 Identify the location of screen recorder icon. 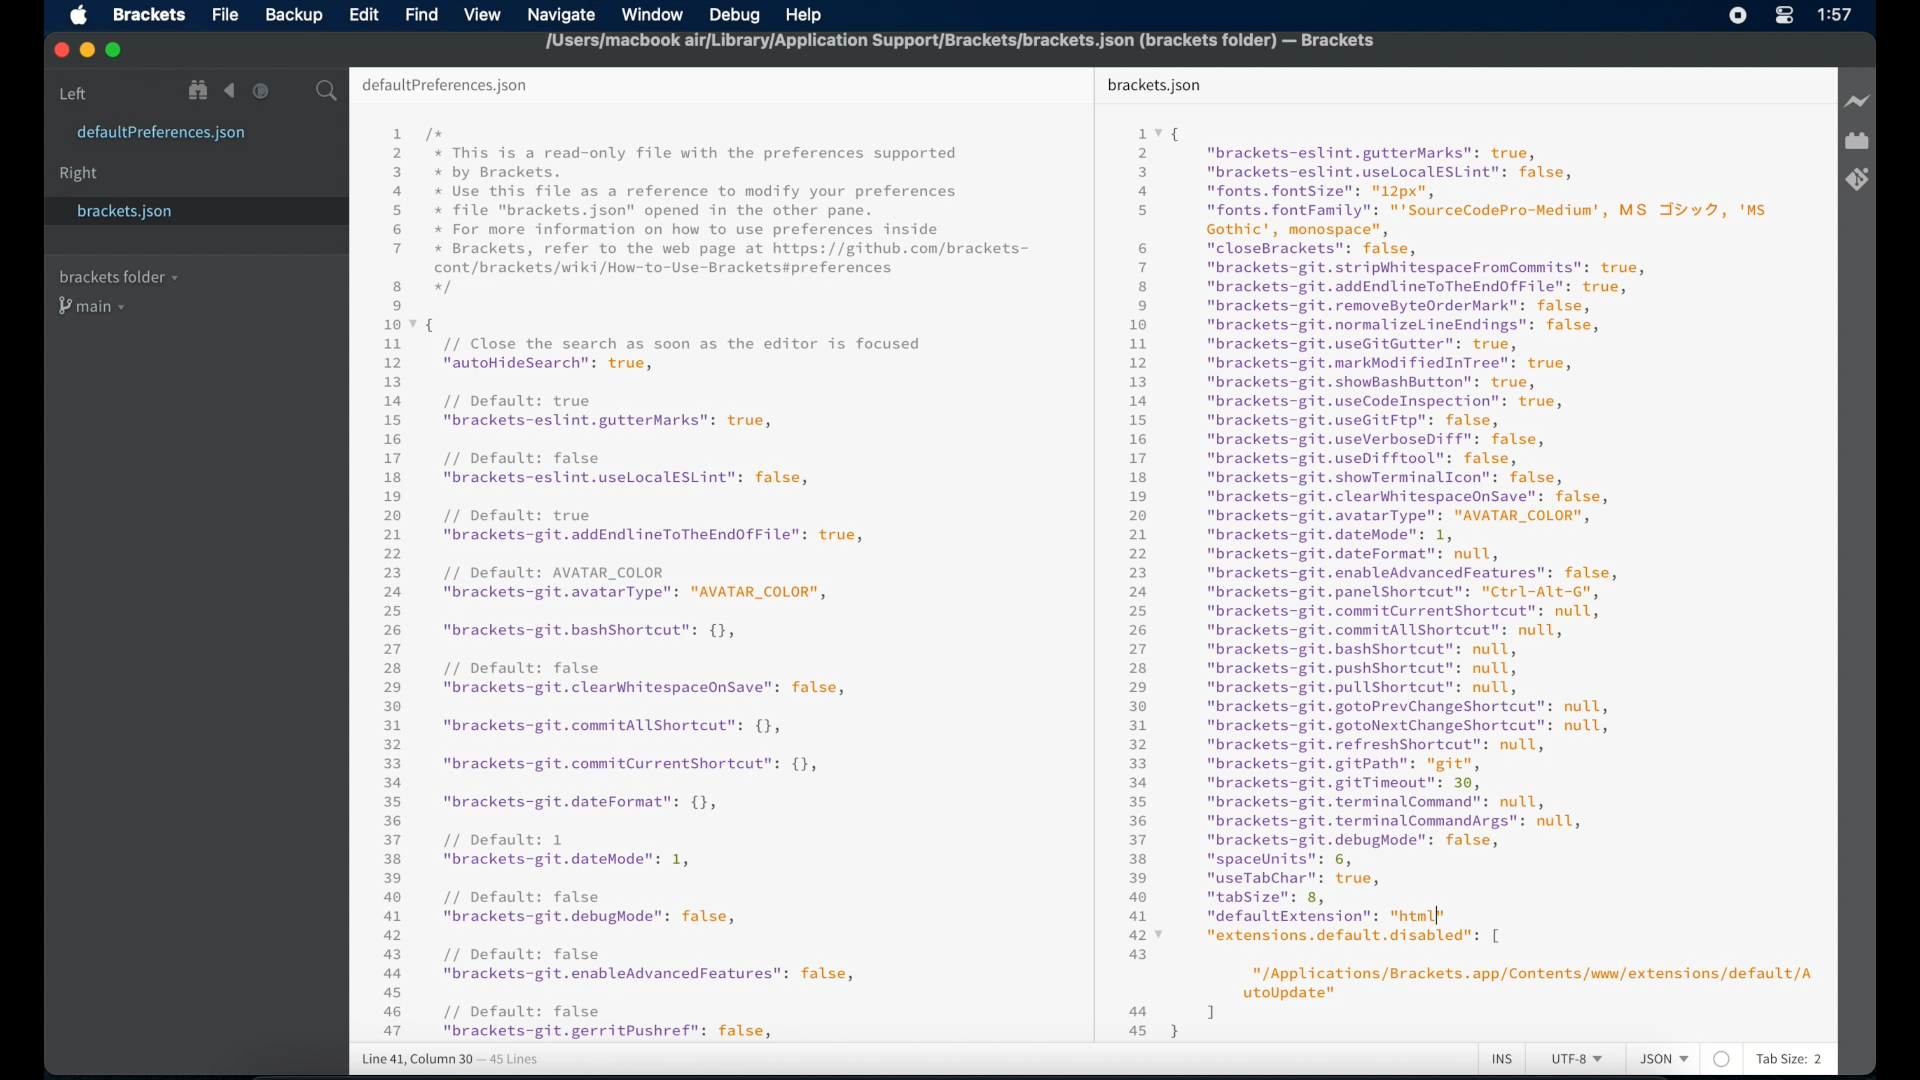
(1739, 15).